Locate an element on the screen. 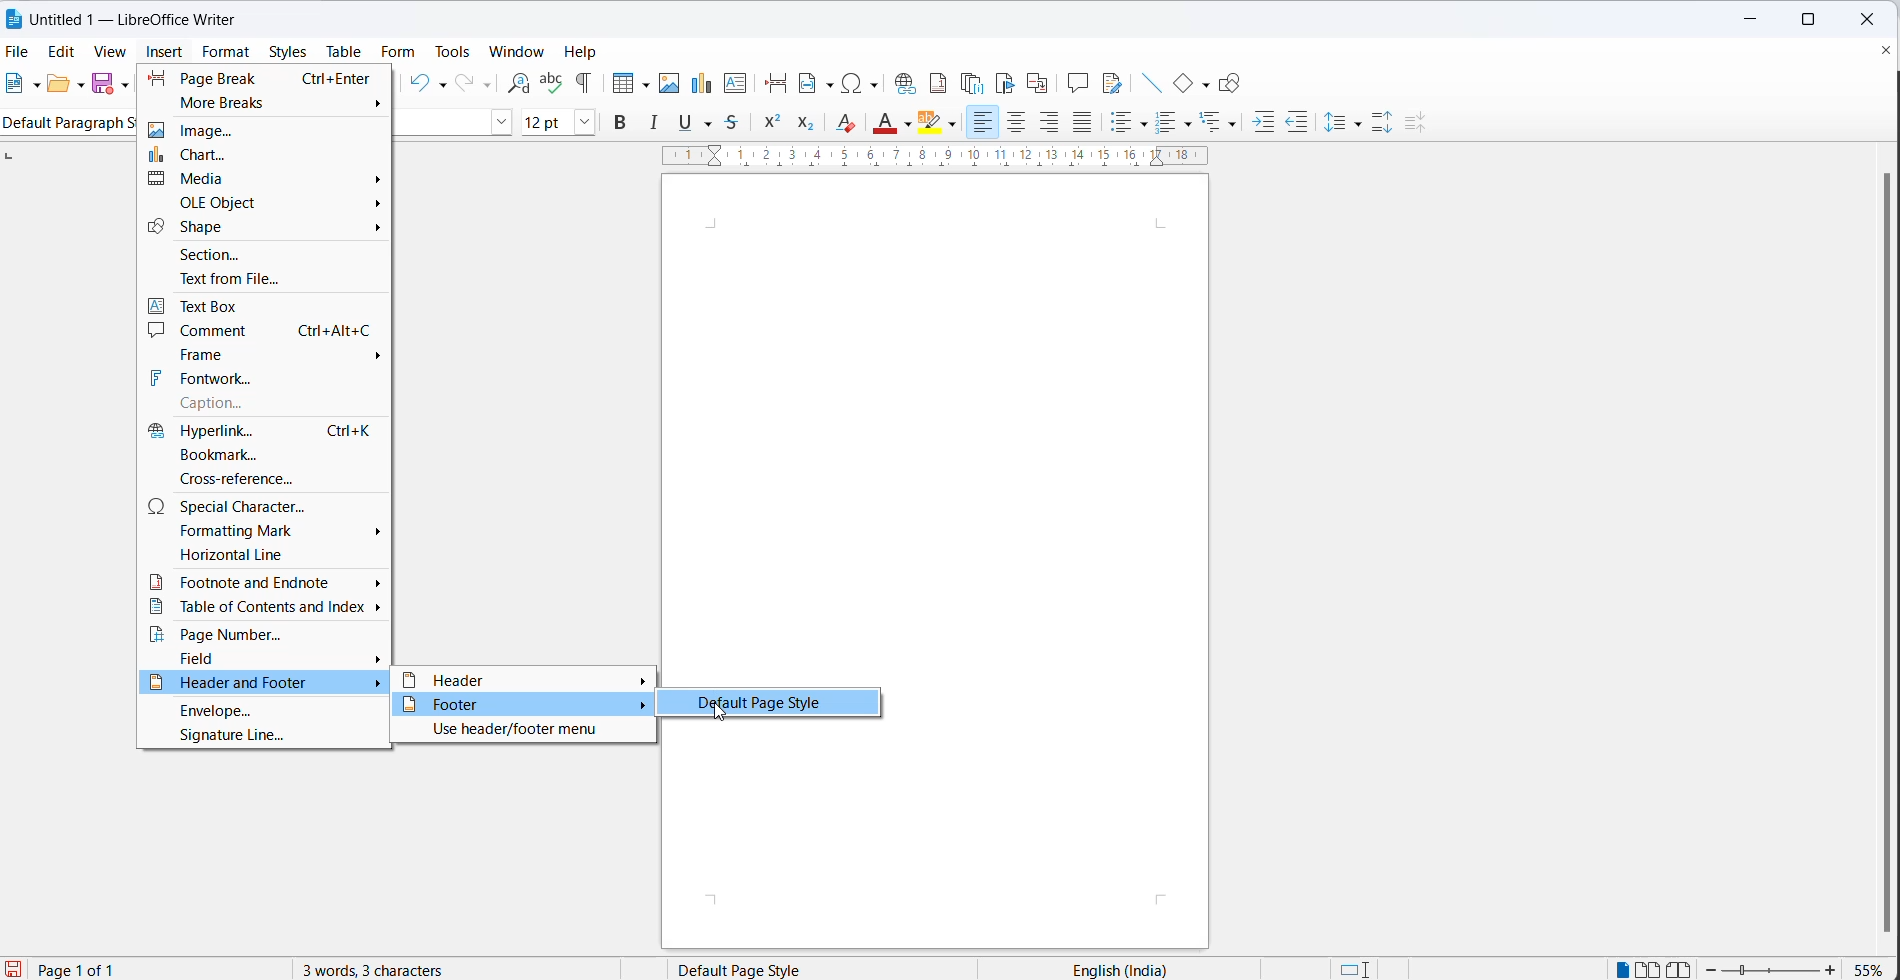  styles is located at coordinates (289, 54).